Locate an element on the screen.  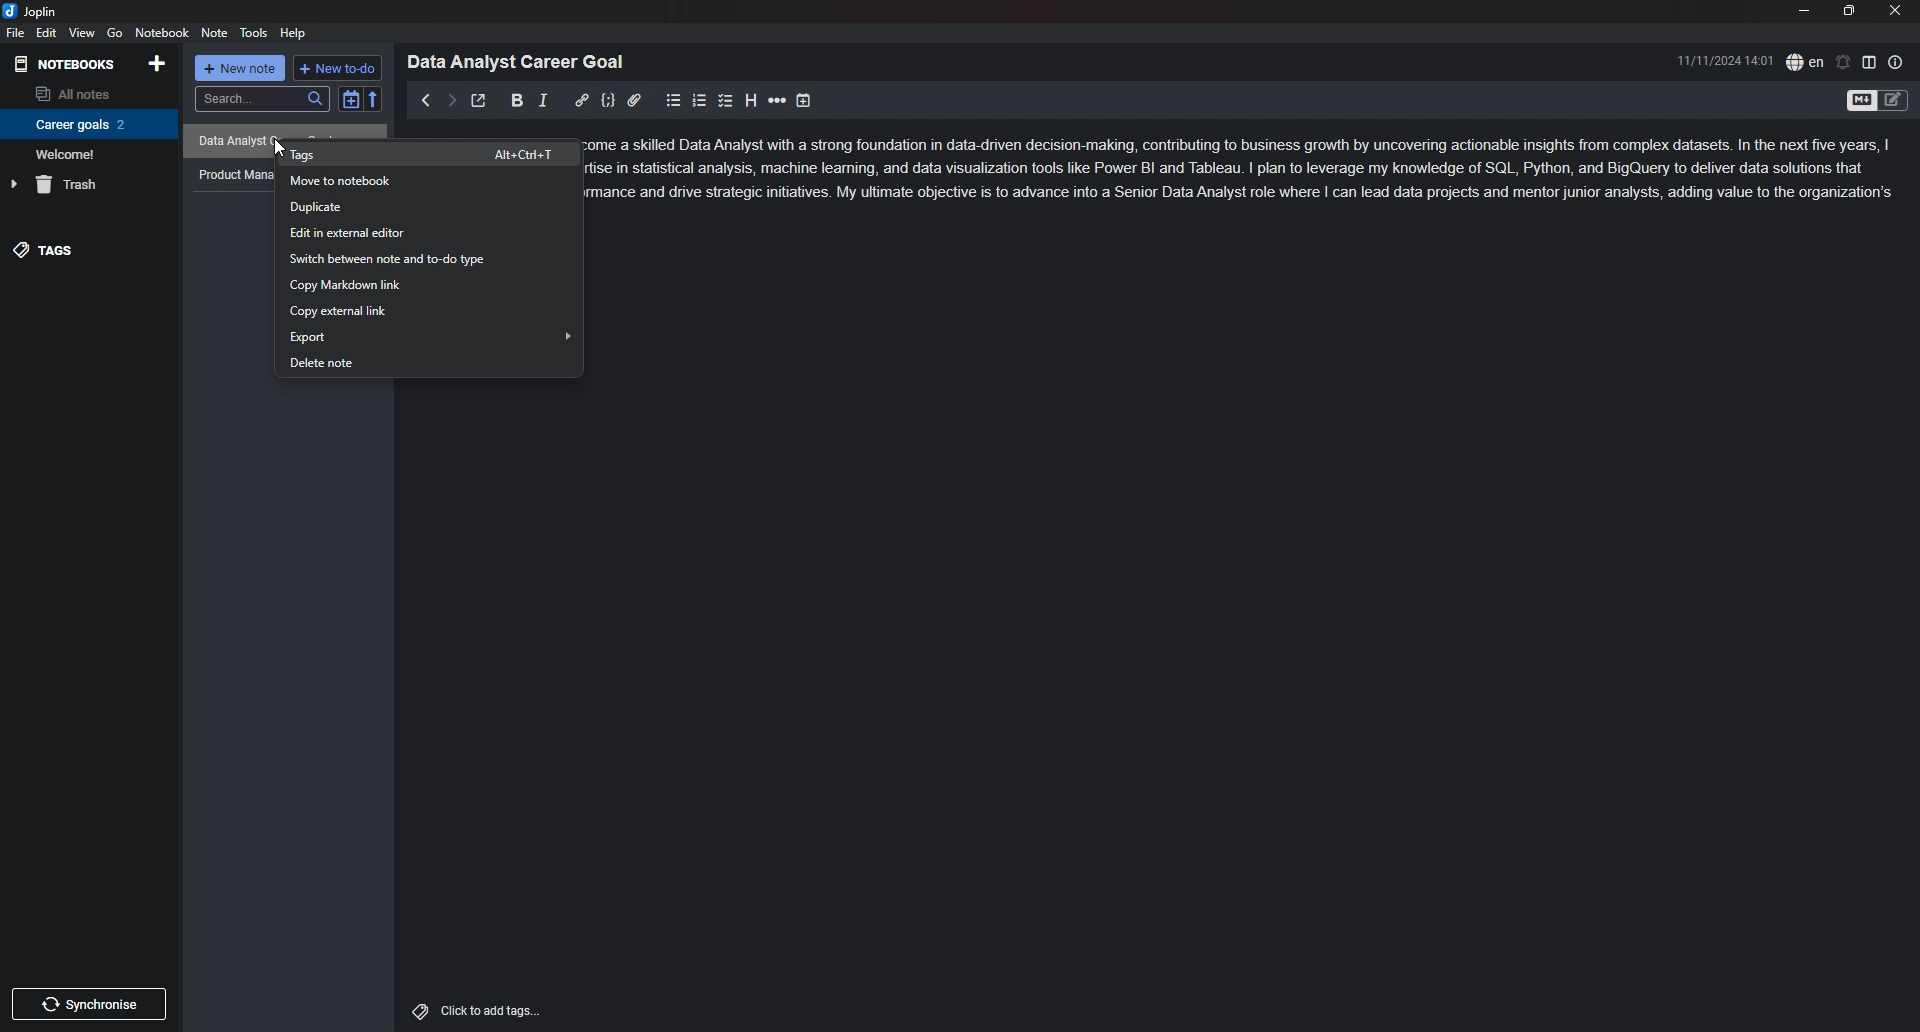
numbered list is located at coordinates (700, 102).